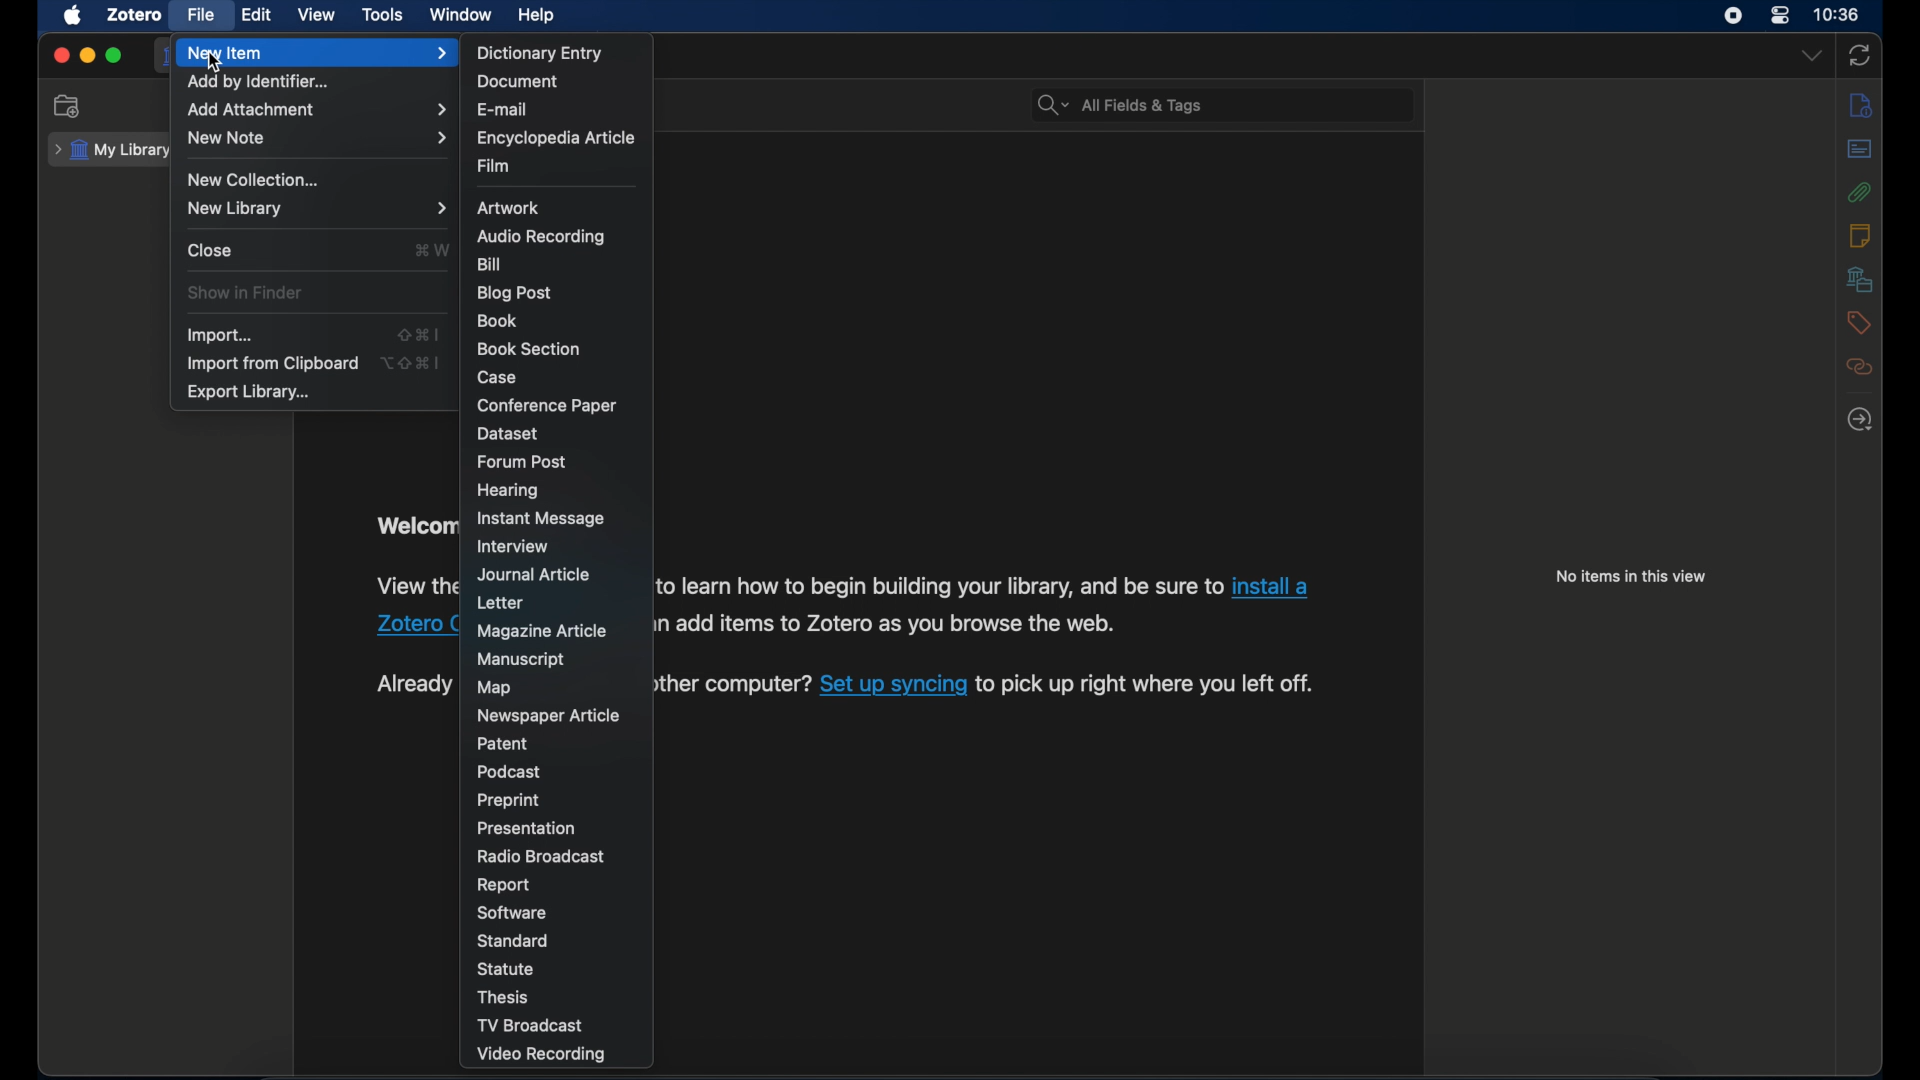 This screenshot has height=1080, width=1920. I want to click on locate, so click(1861, 419).